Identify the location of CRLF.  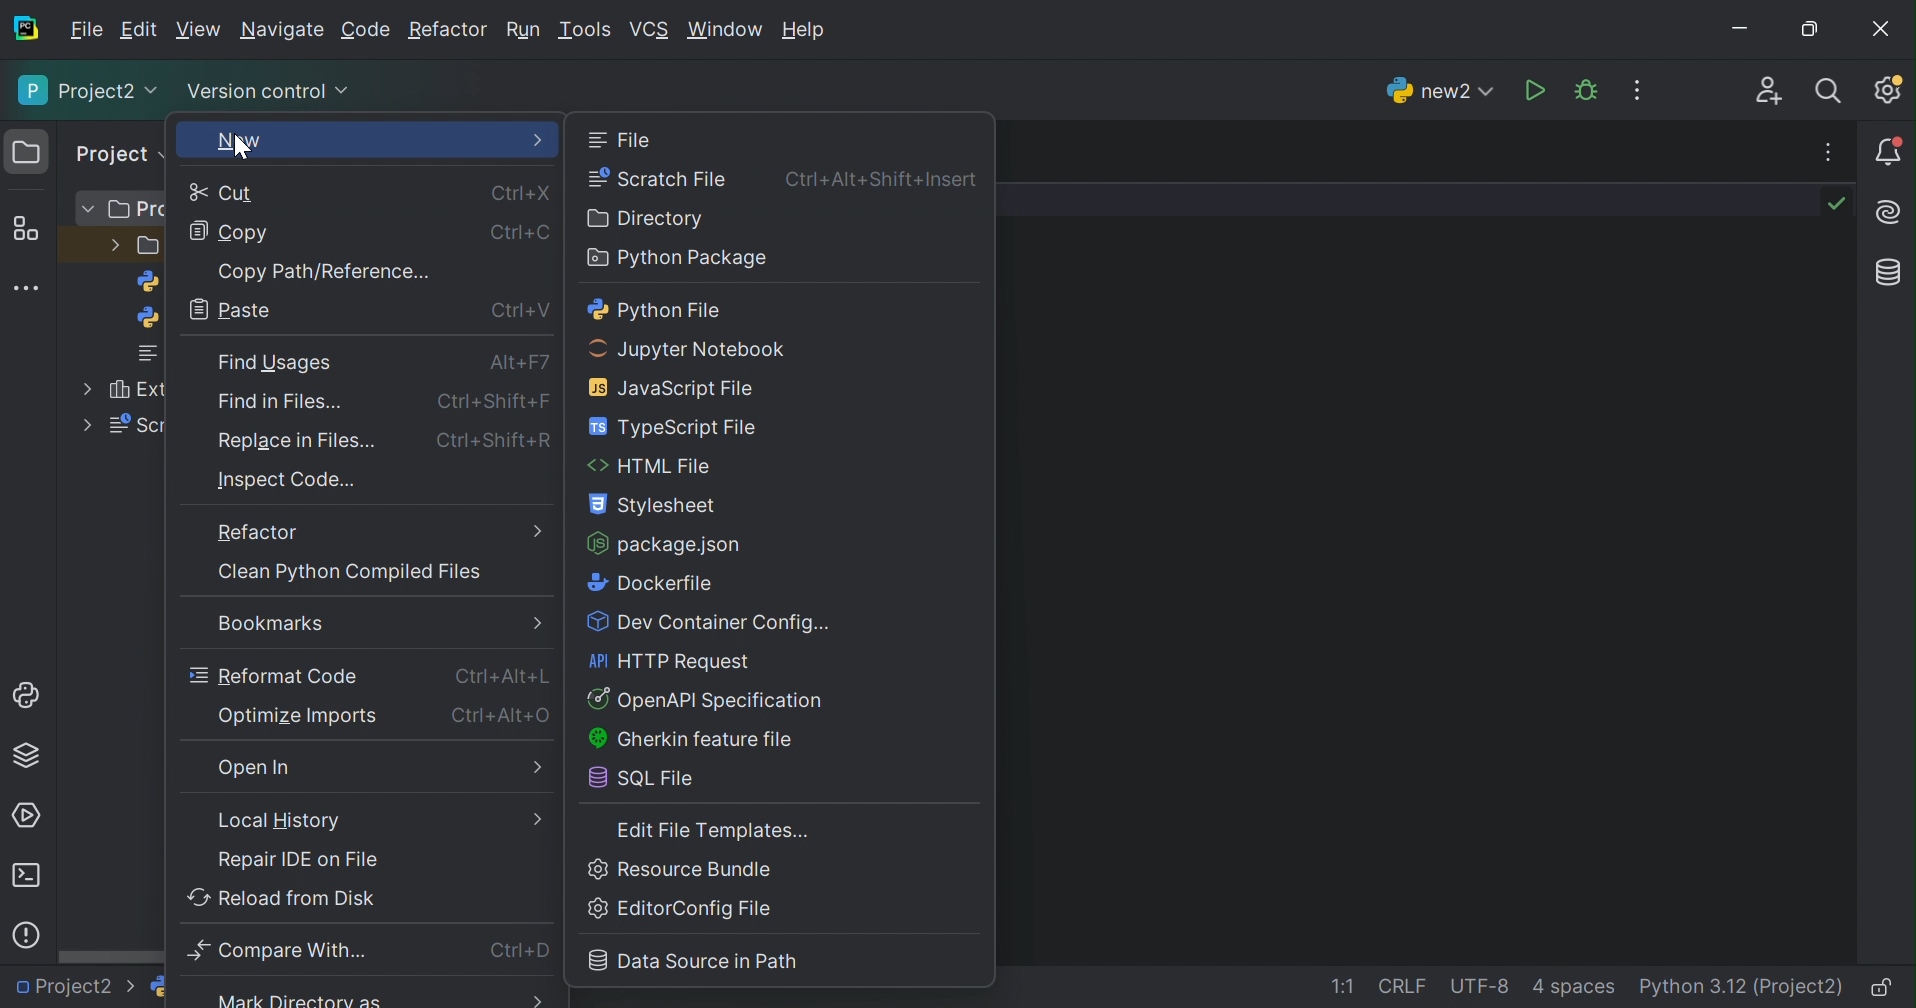
(1404, 986).